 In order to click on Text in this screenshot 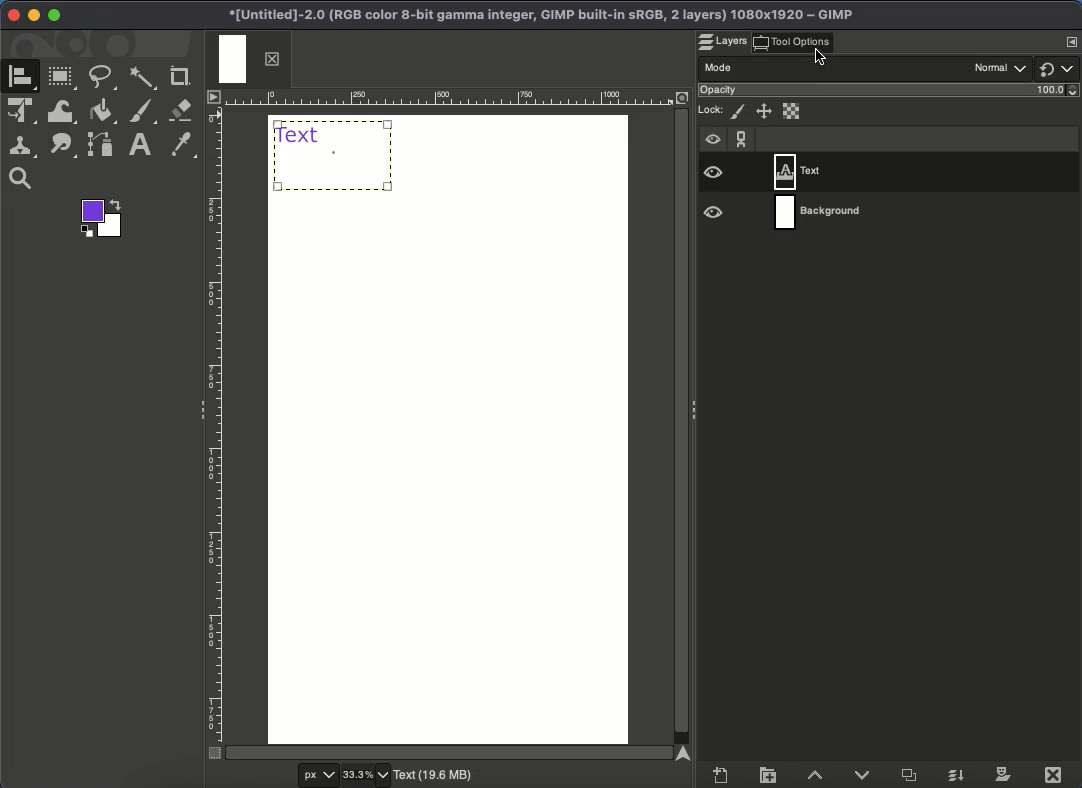, I will do `click(334, 154)`.